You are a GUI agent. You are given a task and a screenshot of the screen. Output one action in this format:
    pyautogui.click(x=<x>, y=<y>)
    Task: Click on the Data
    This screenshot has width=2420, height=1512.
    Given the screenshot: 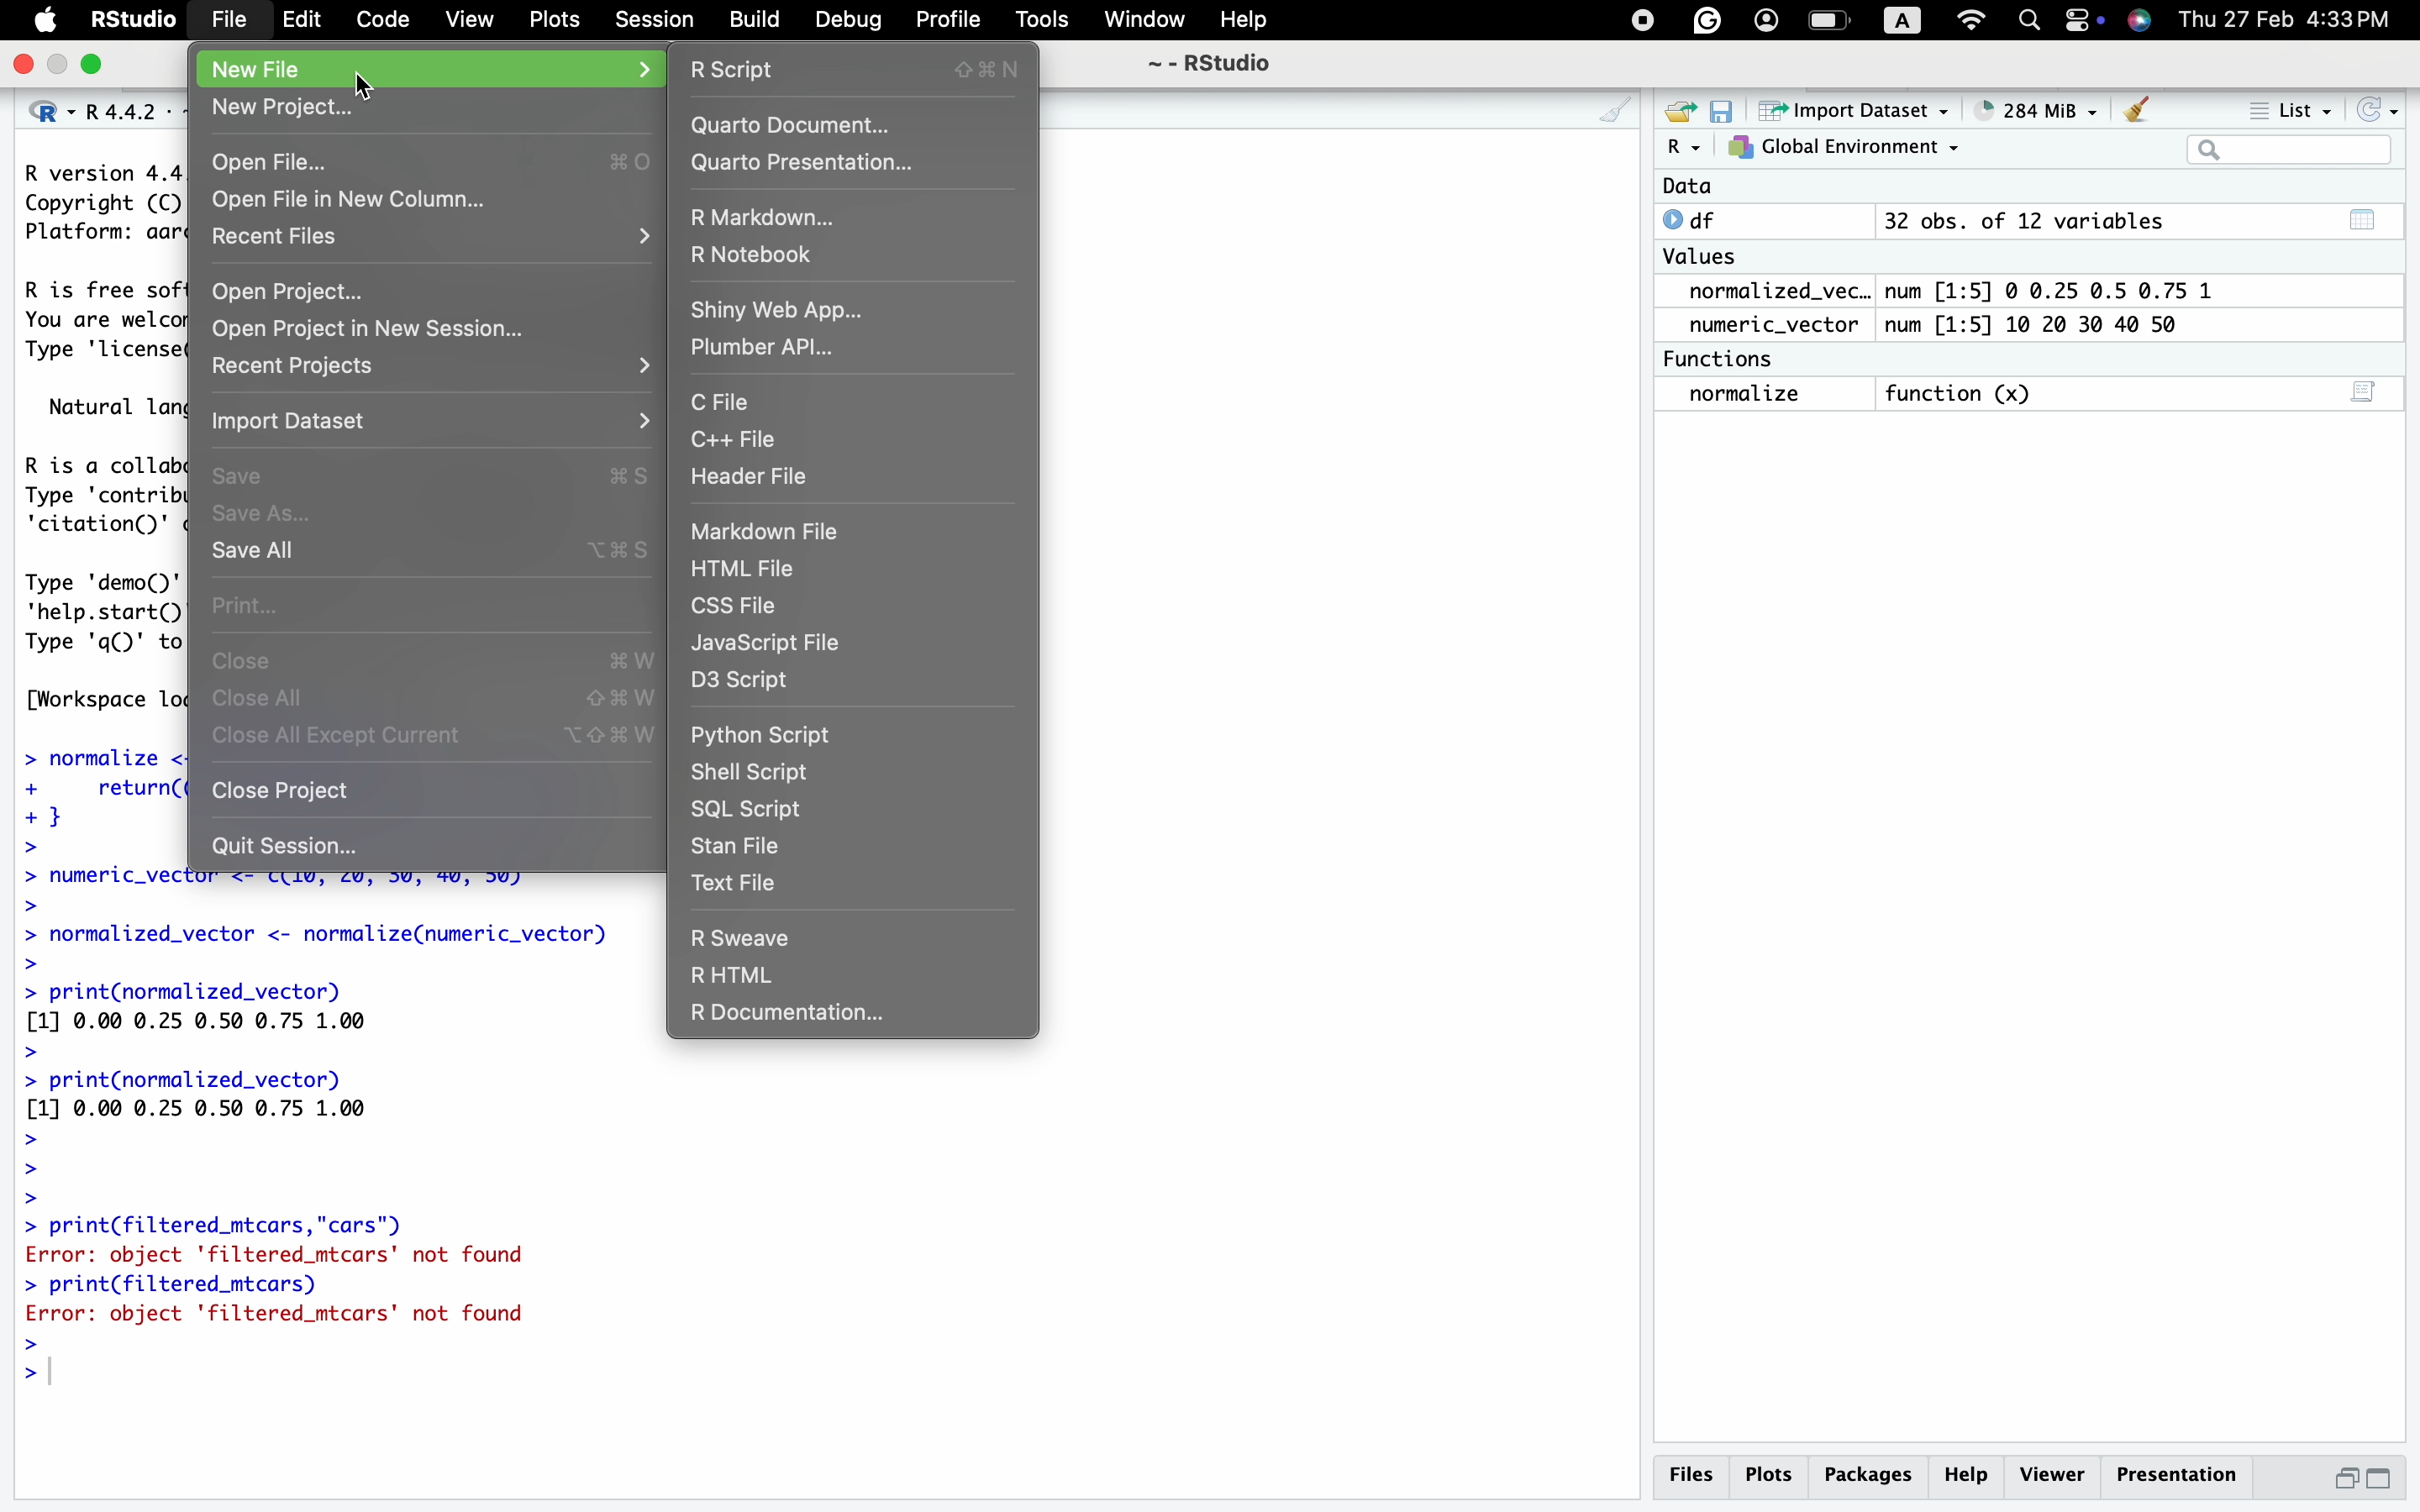 What is the action you would take?
    pyautogui.click(x=1687, y=187)
    